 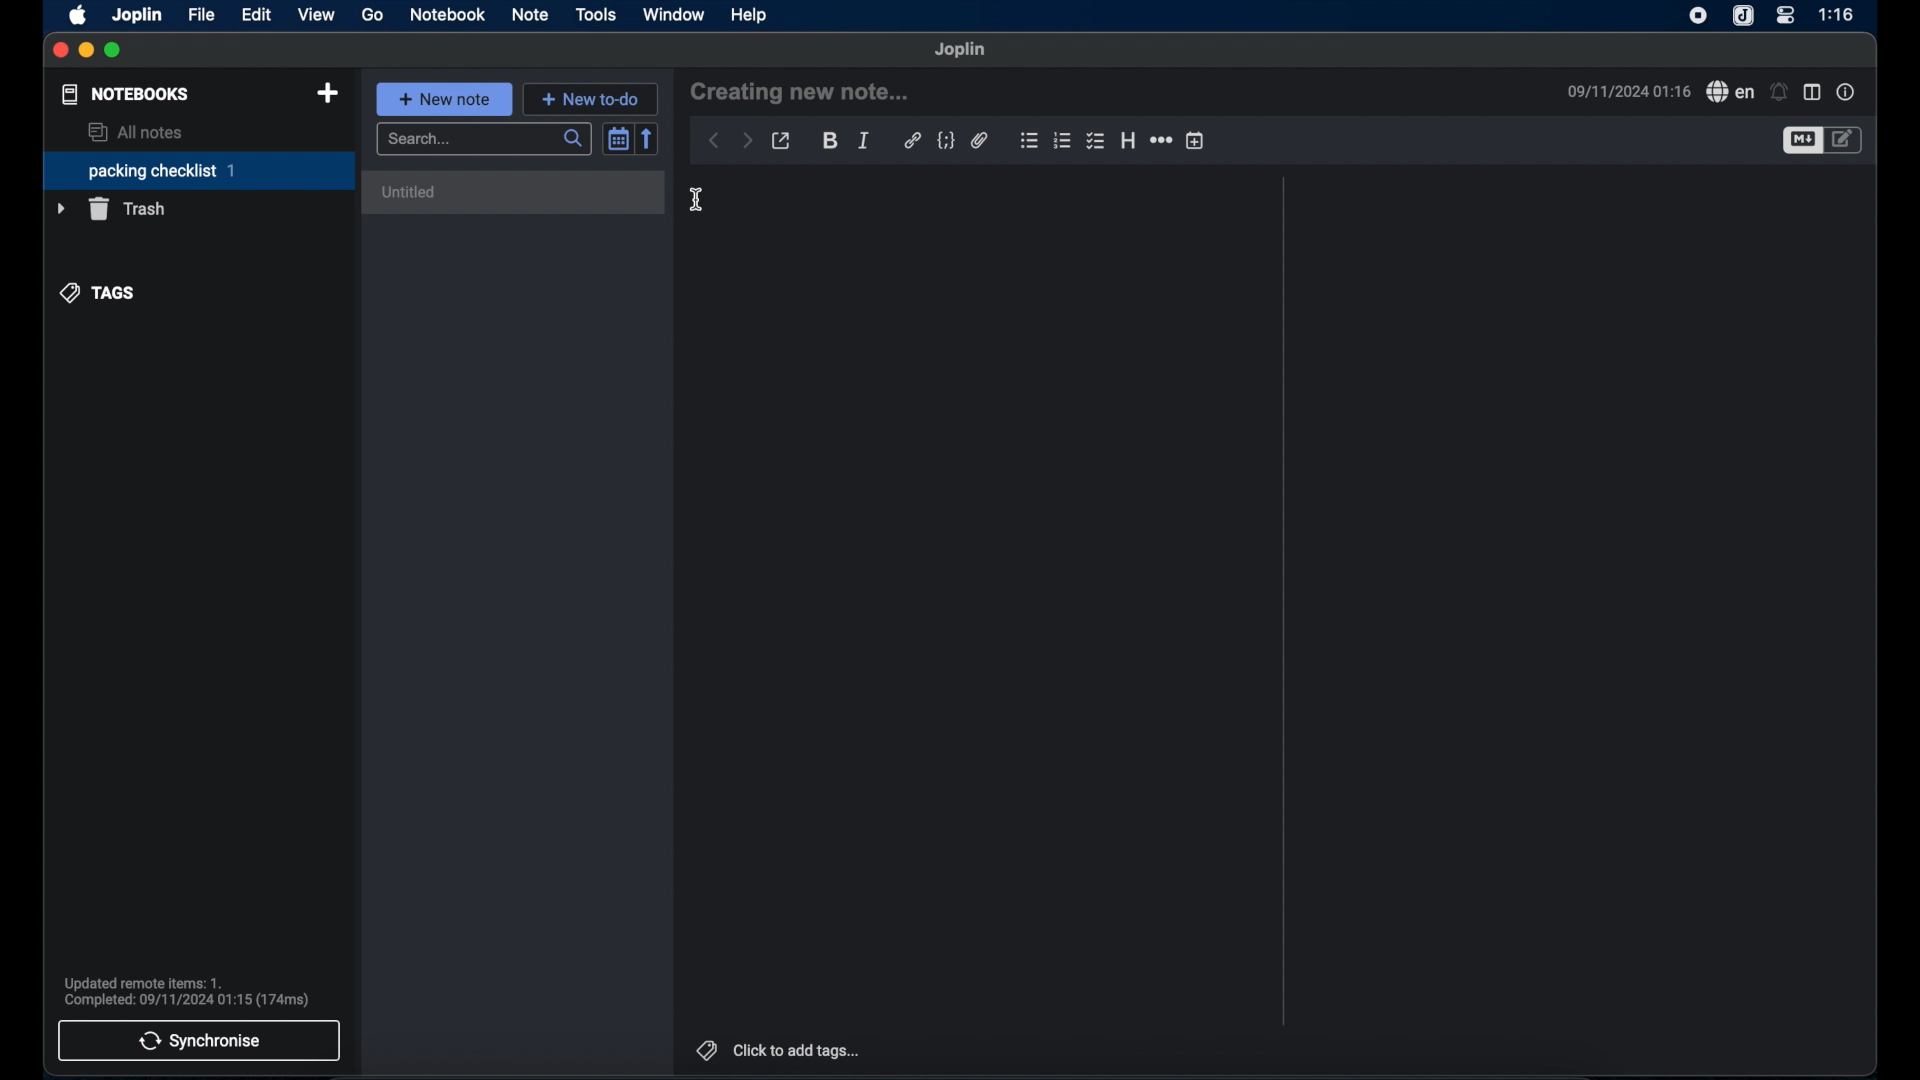 What do you see at coordinates (1128, 140) in the screenshot?
I see `heading` at bounding box center [1128, 140].